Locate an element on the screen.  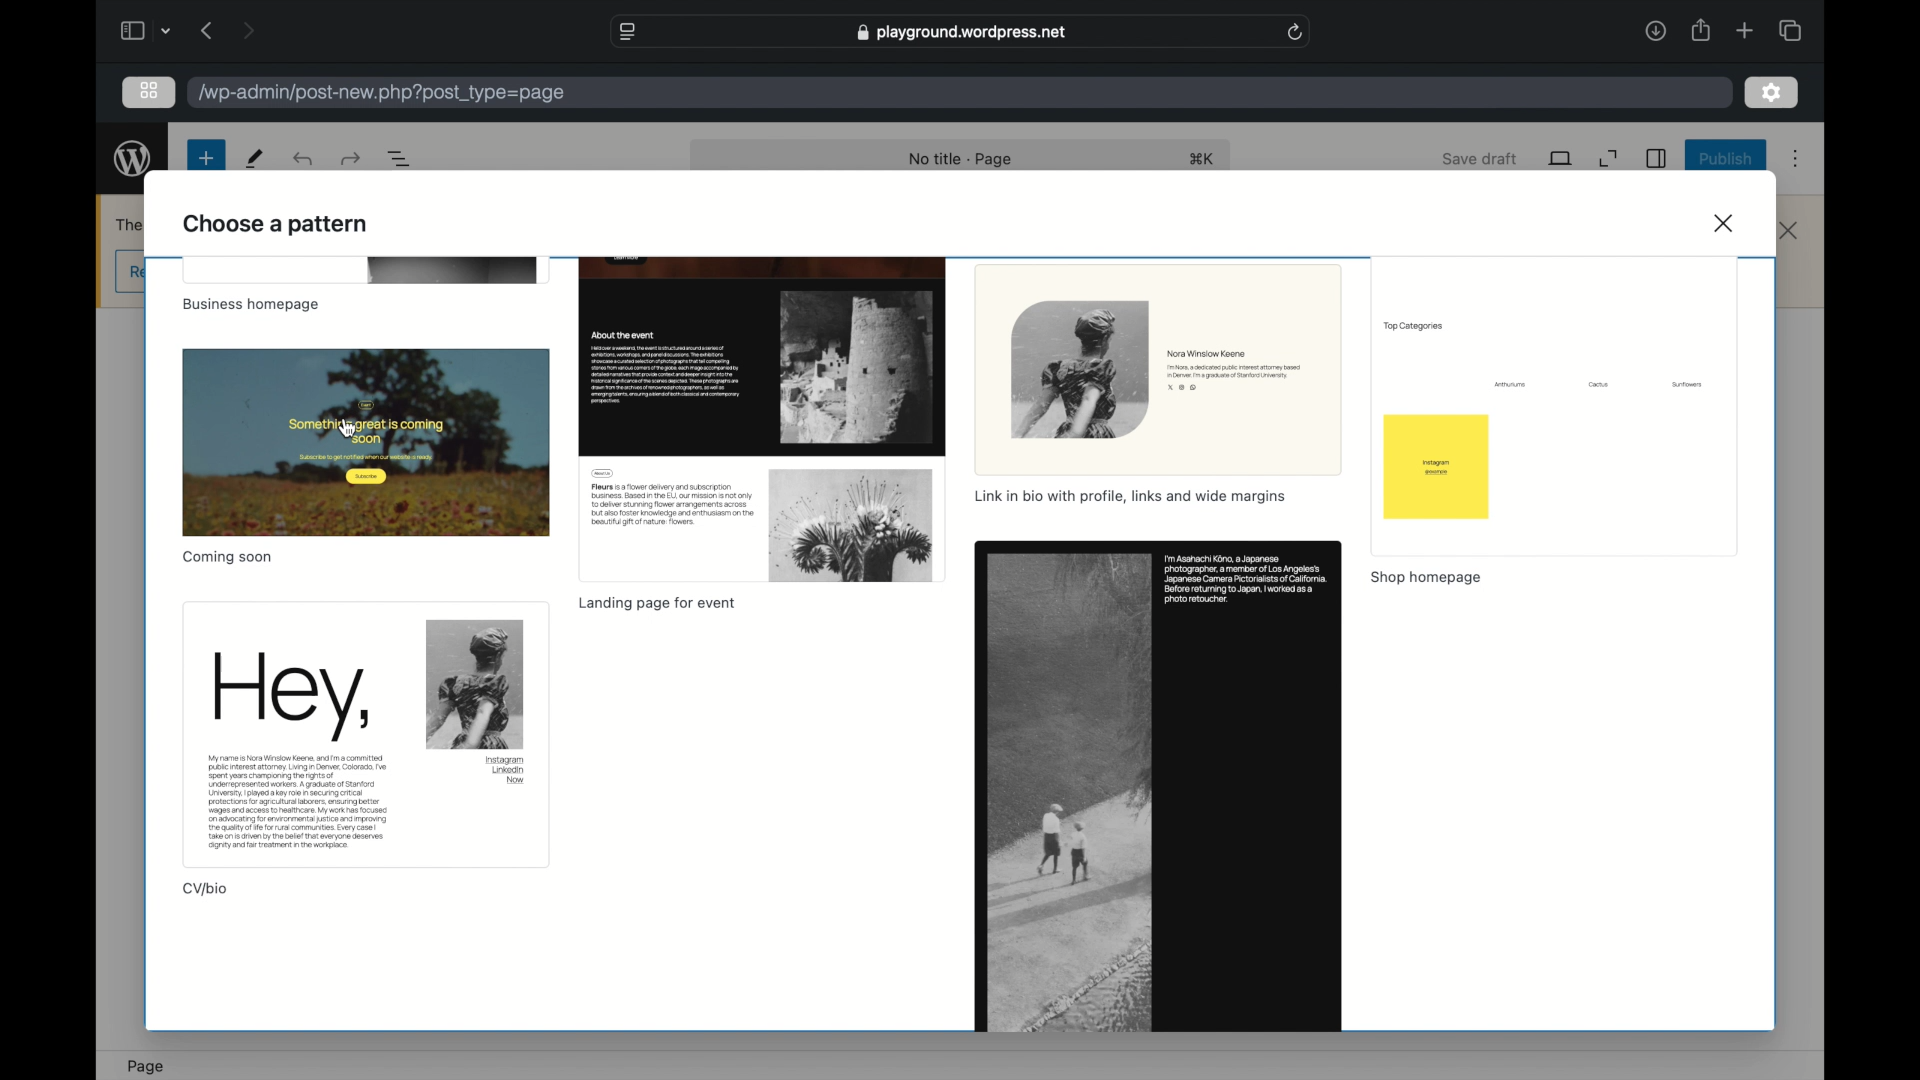
business homepage is located at coordinates (253, 306).